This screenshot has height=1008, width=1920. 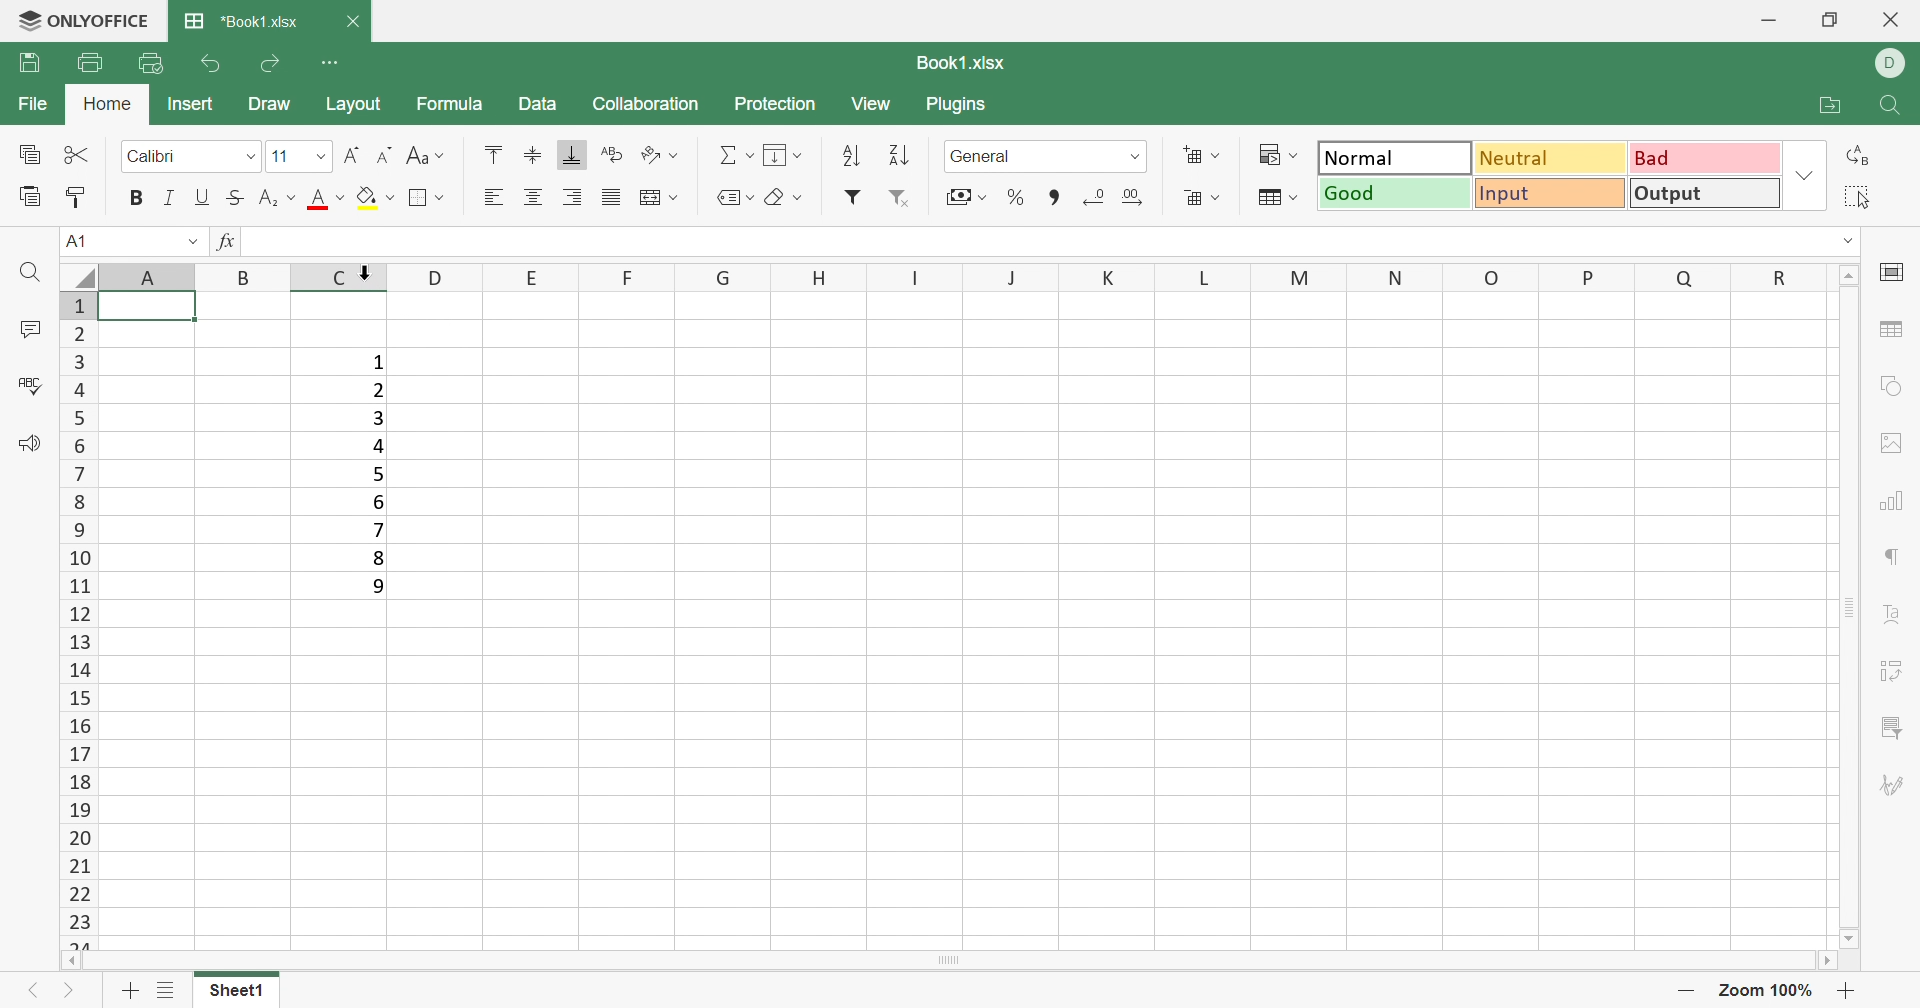 What do you see at coordinates (1707, 194) in the screenshot?
I see `Output` at bounding box center [1707, 194].